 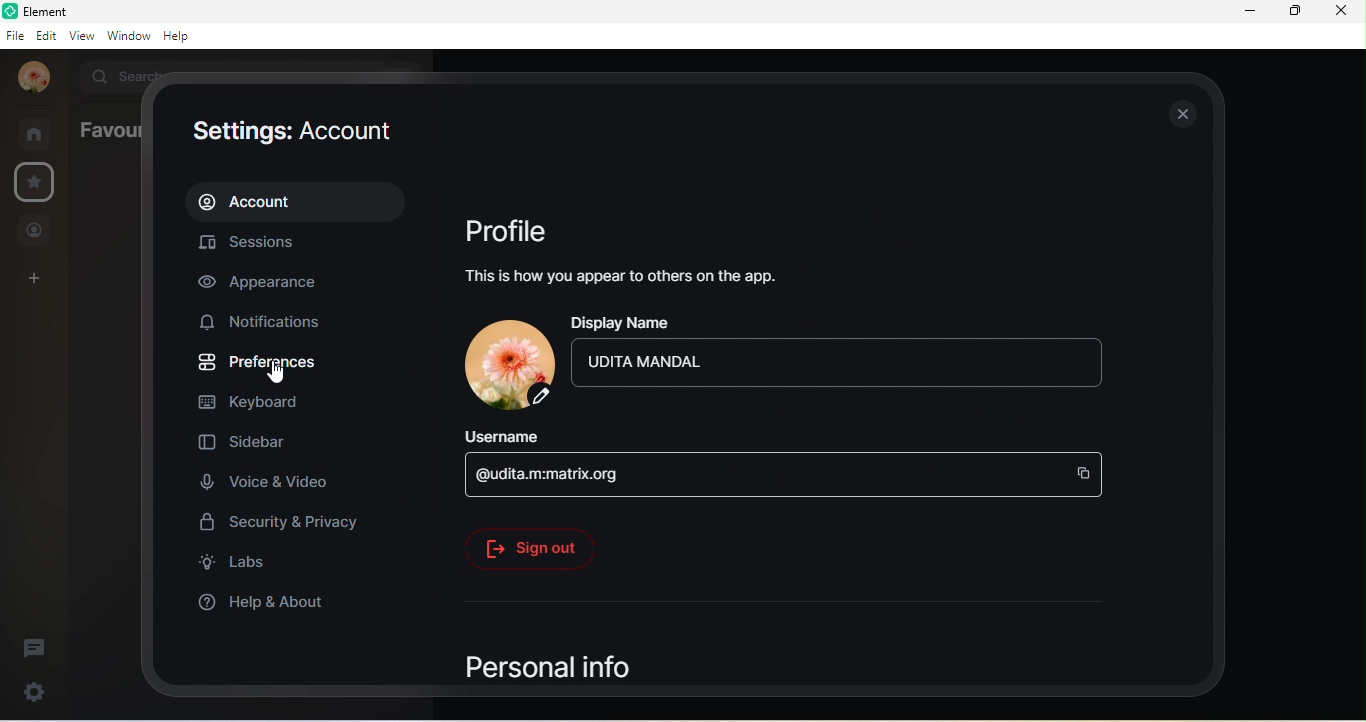 I want to click on this is how you appear to others on the app, so click(x=621, y=280).